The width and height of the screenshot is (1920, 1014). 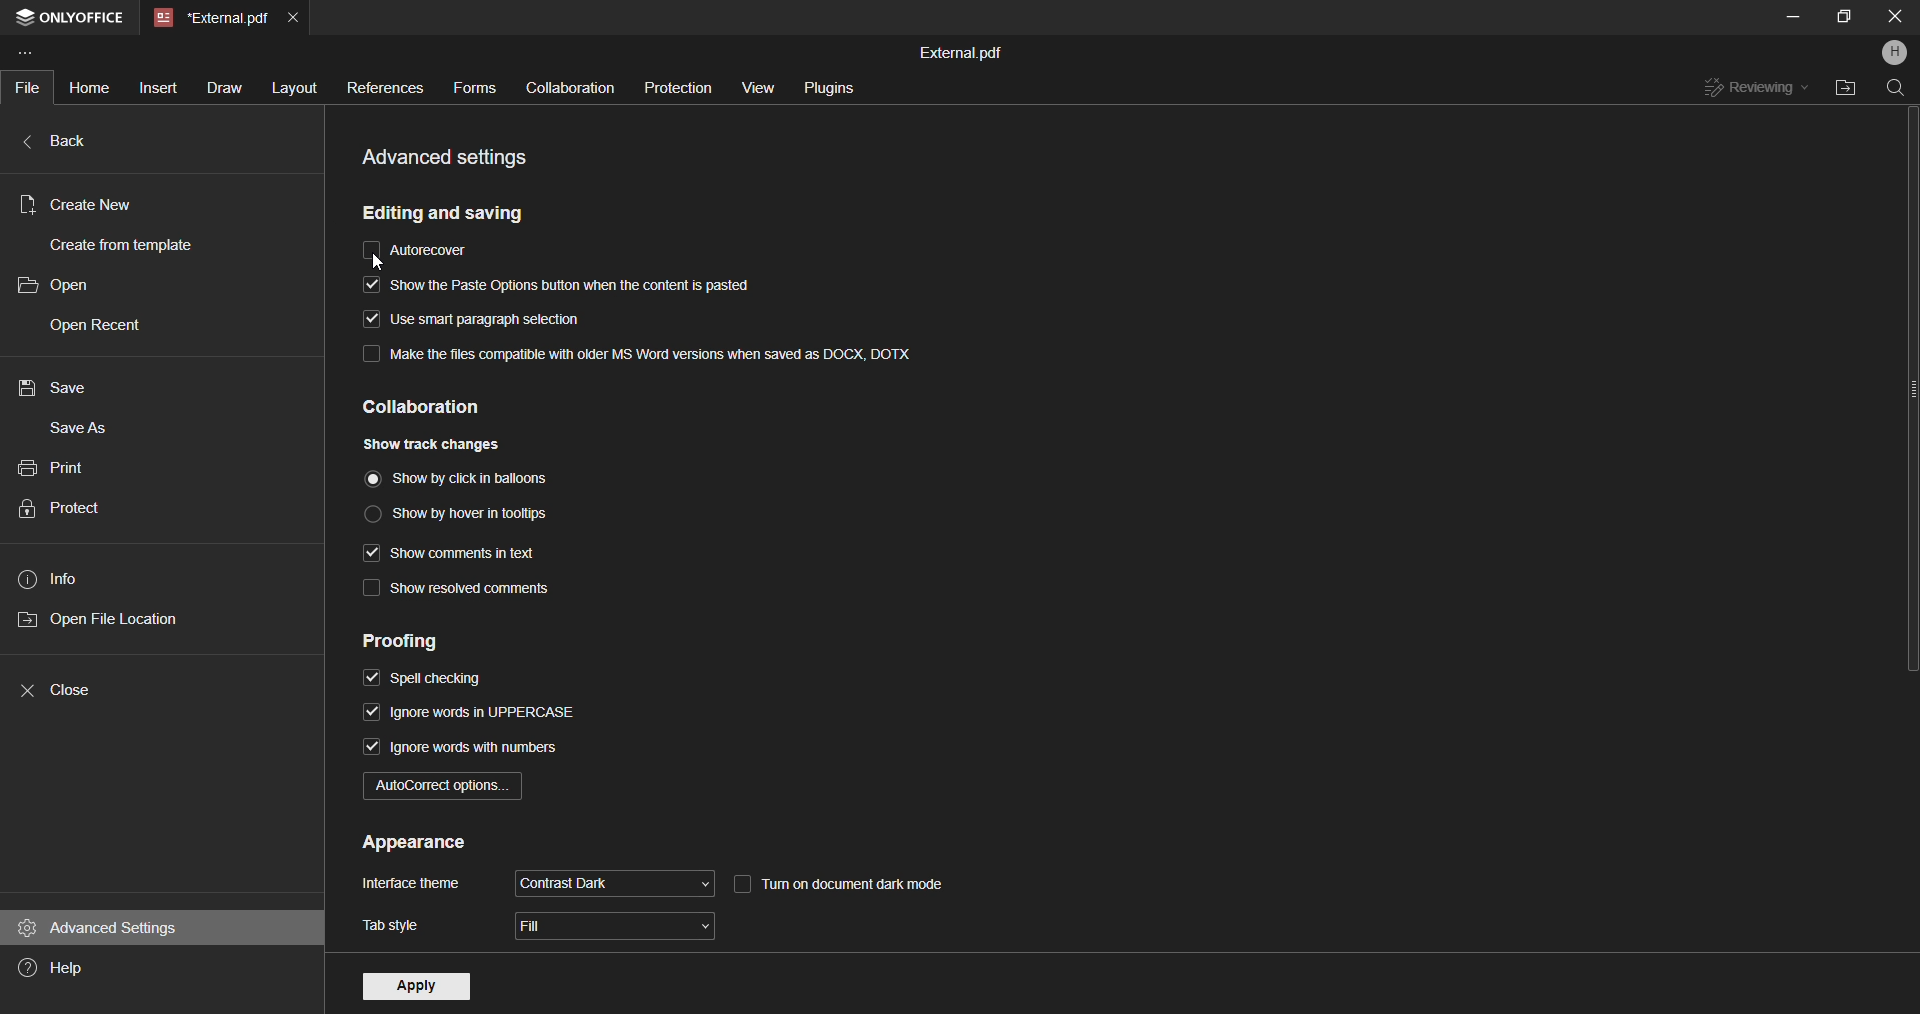 What do you see at coordinates (377, 261) in the screenshot?
I see `cursor` at bounding box center [377, 261].